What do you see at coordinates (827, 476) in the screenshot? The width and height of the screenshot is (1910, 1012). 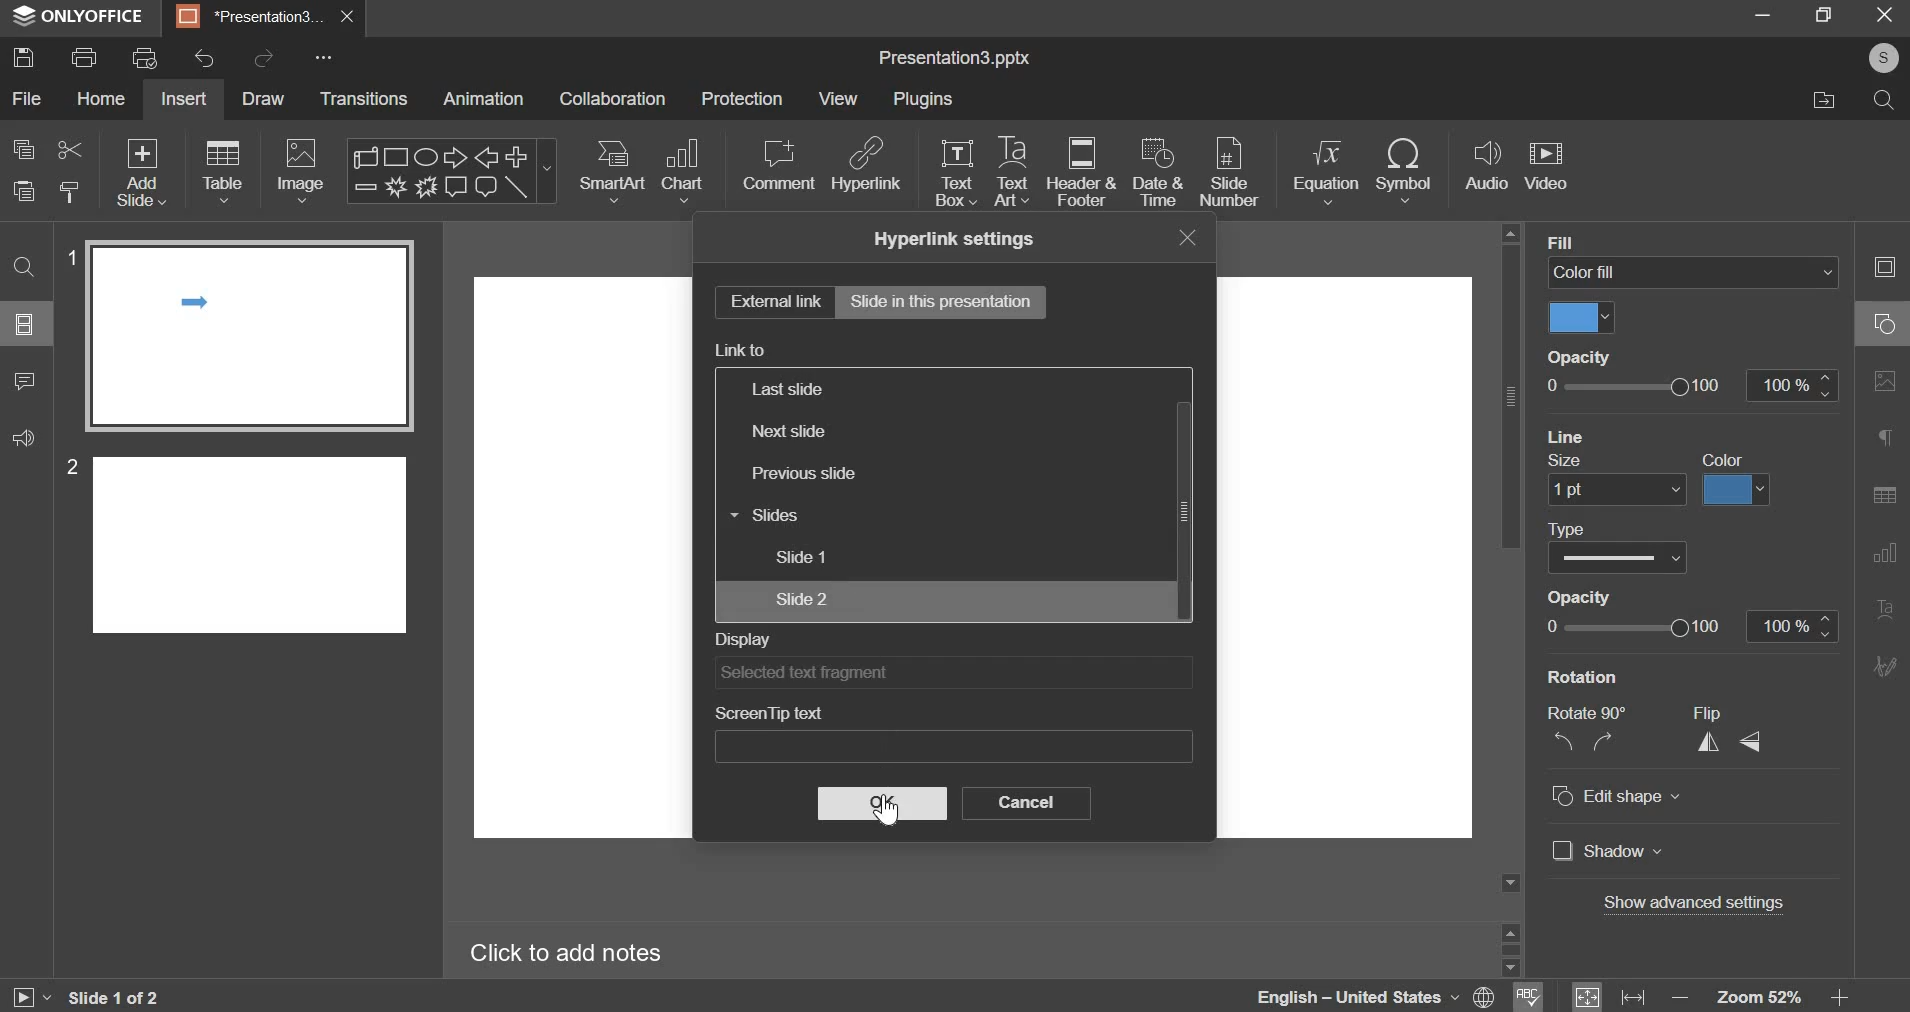 I see `Previous slide` at bounding box center [827, 476].